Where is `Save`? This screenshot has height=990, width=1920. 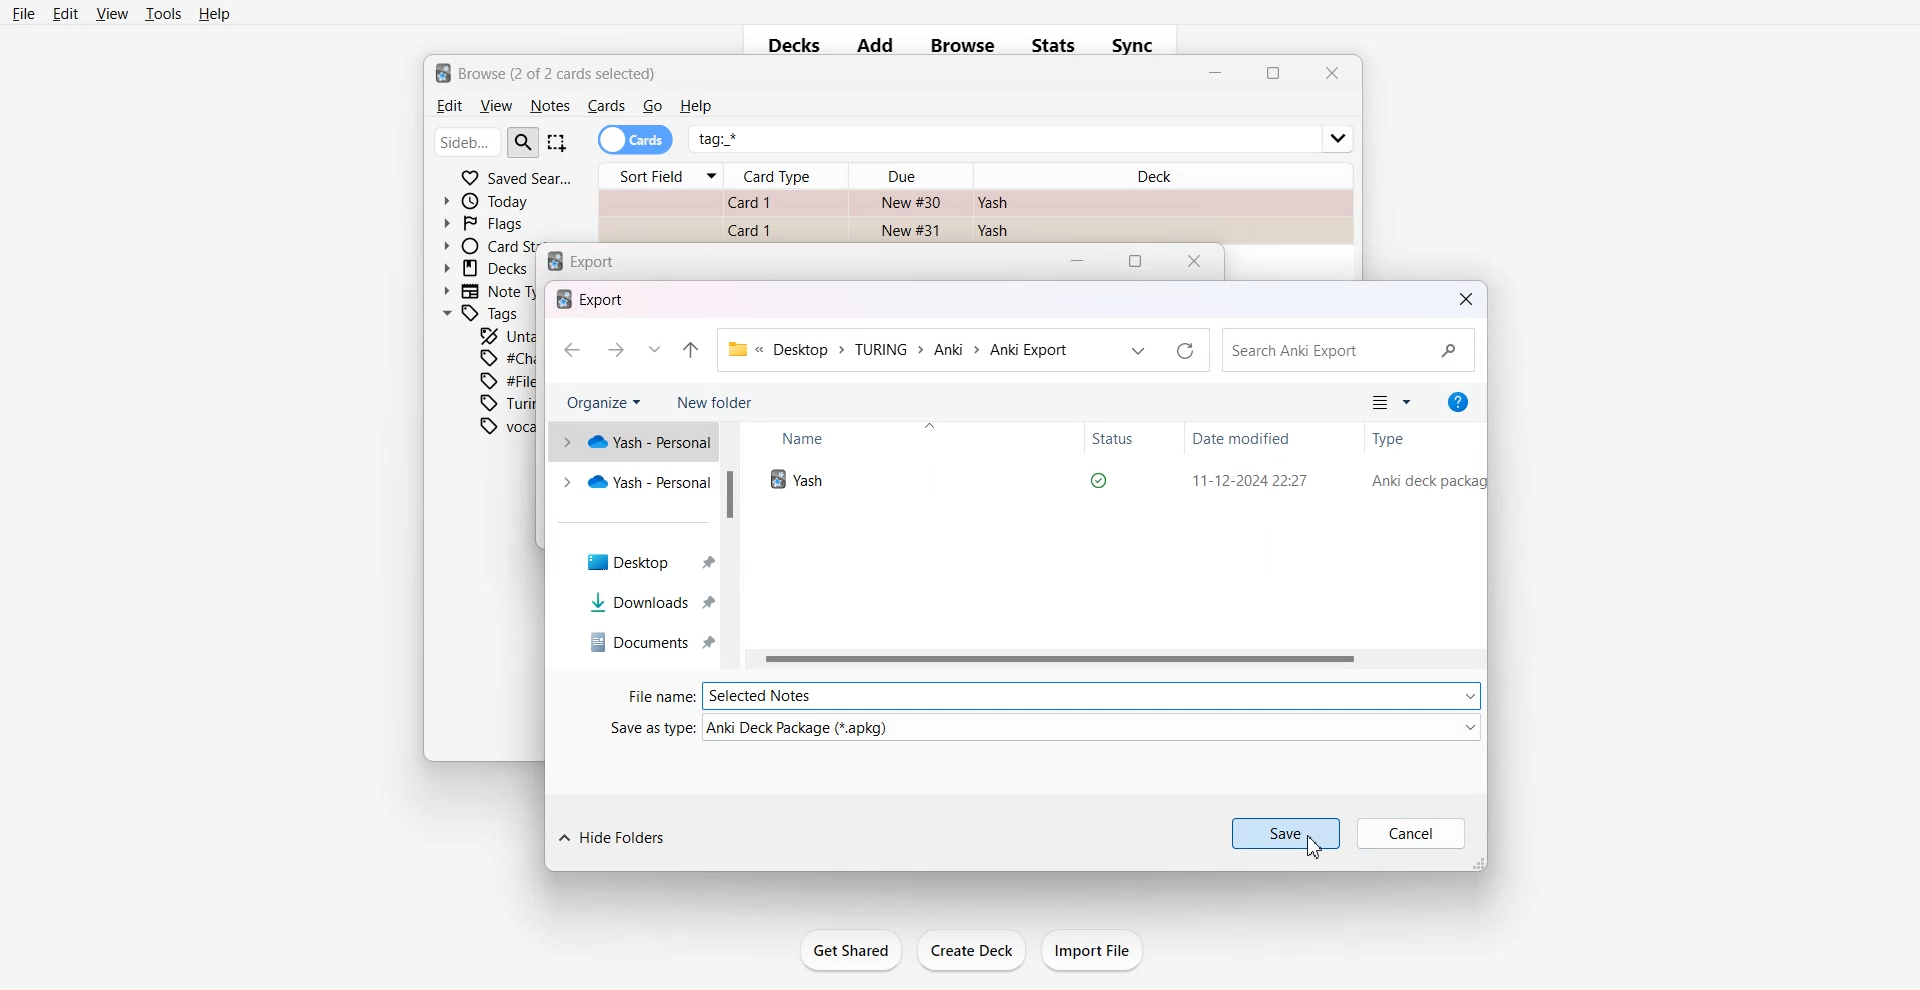 Save is located at coordinates (1287, 833).